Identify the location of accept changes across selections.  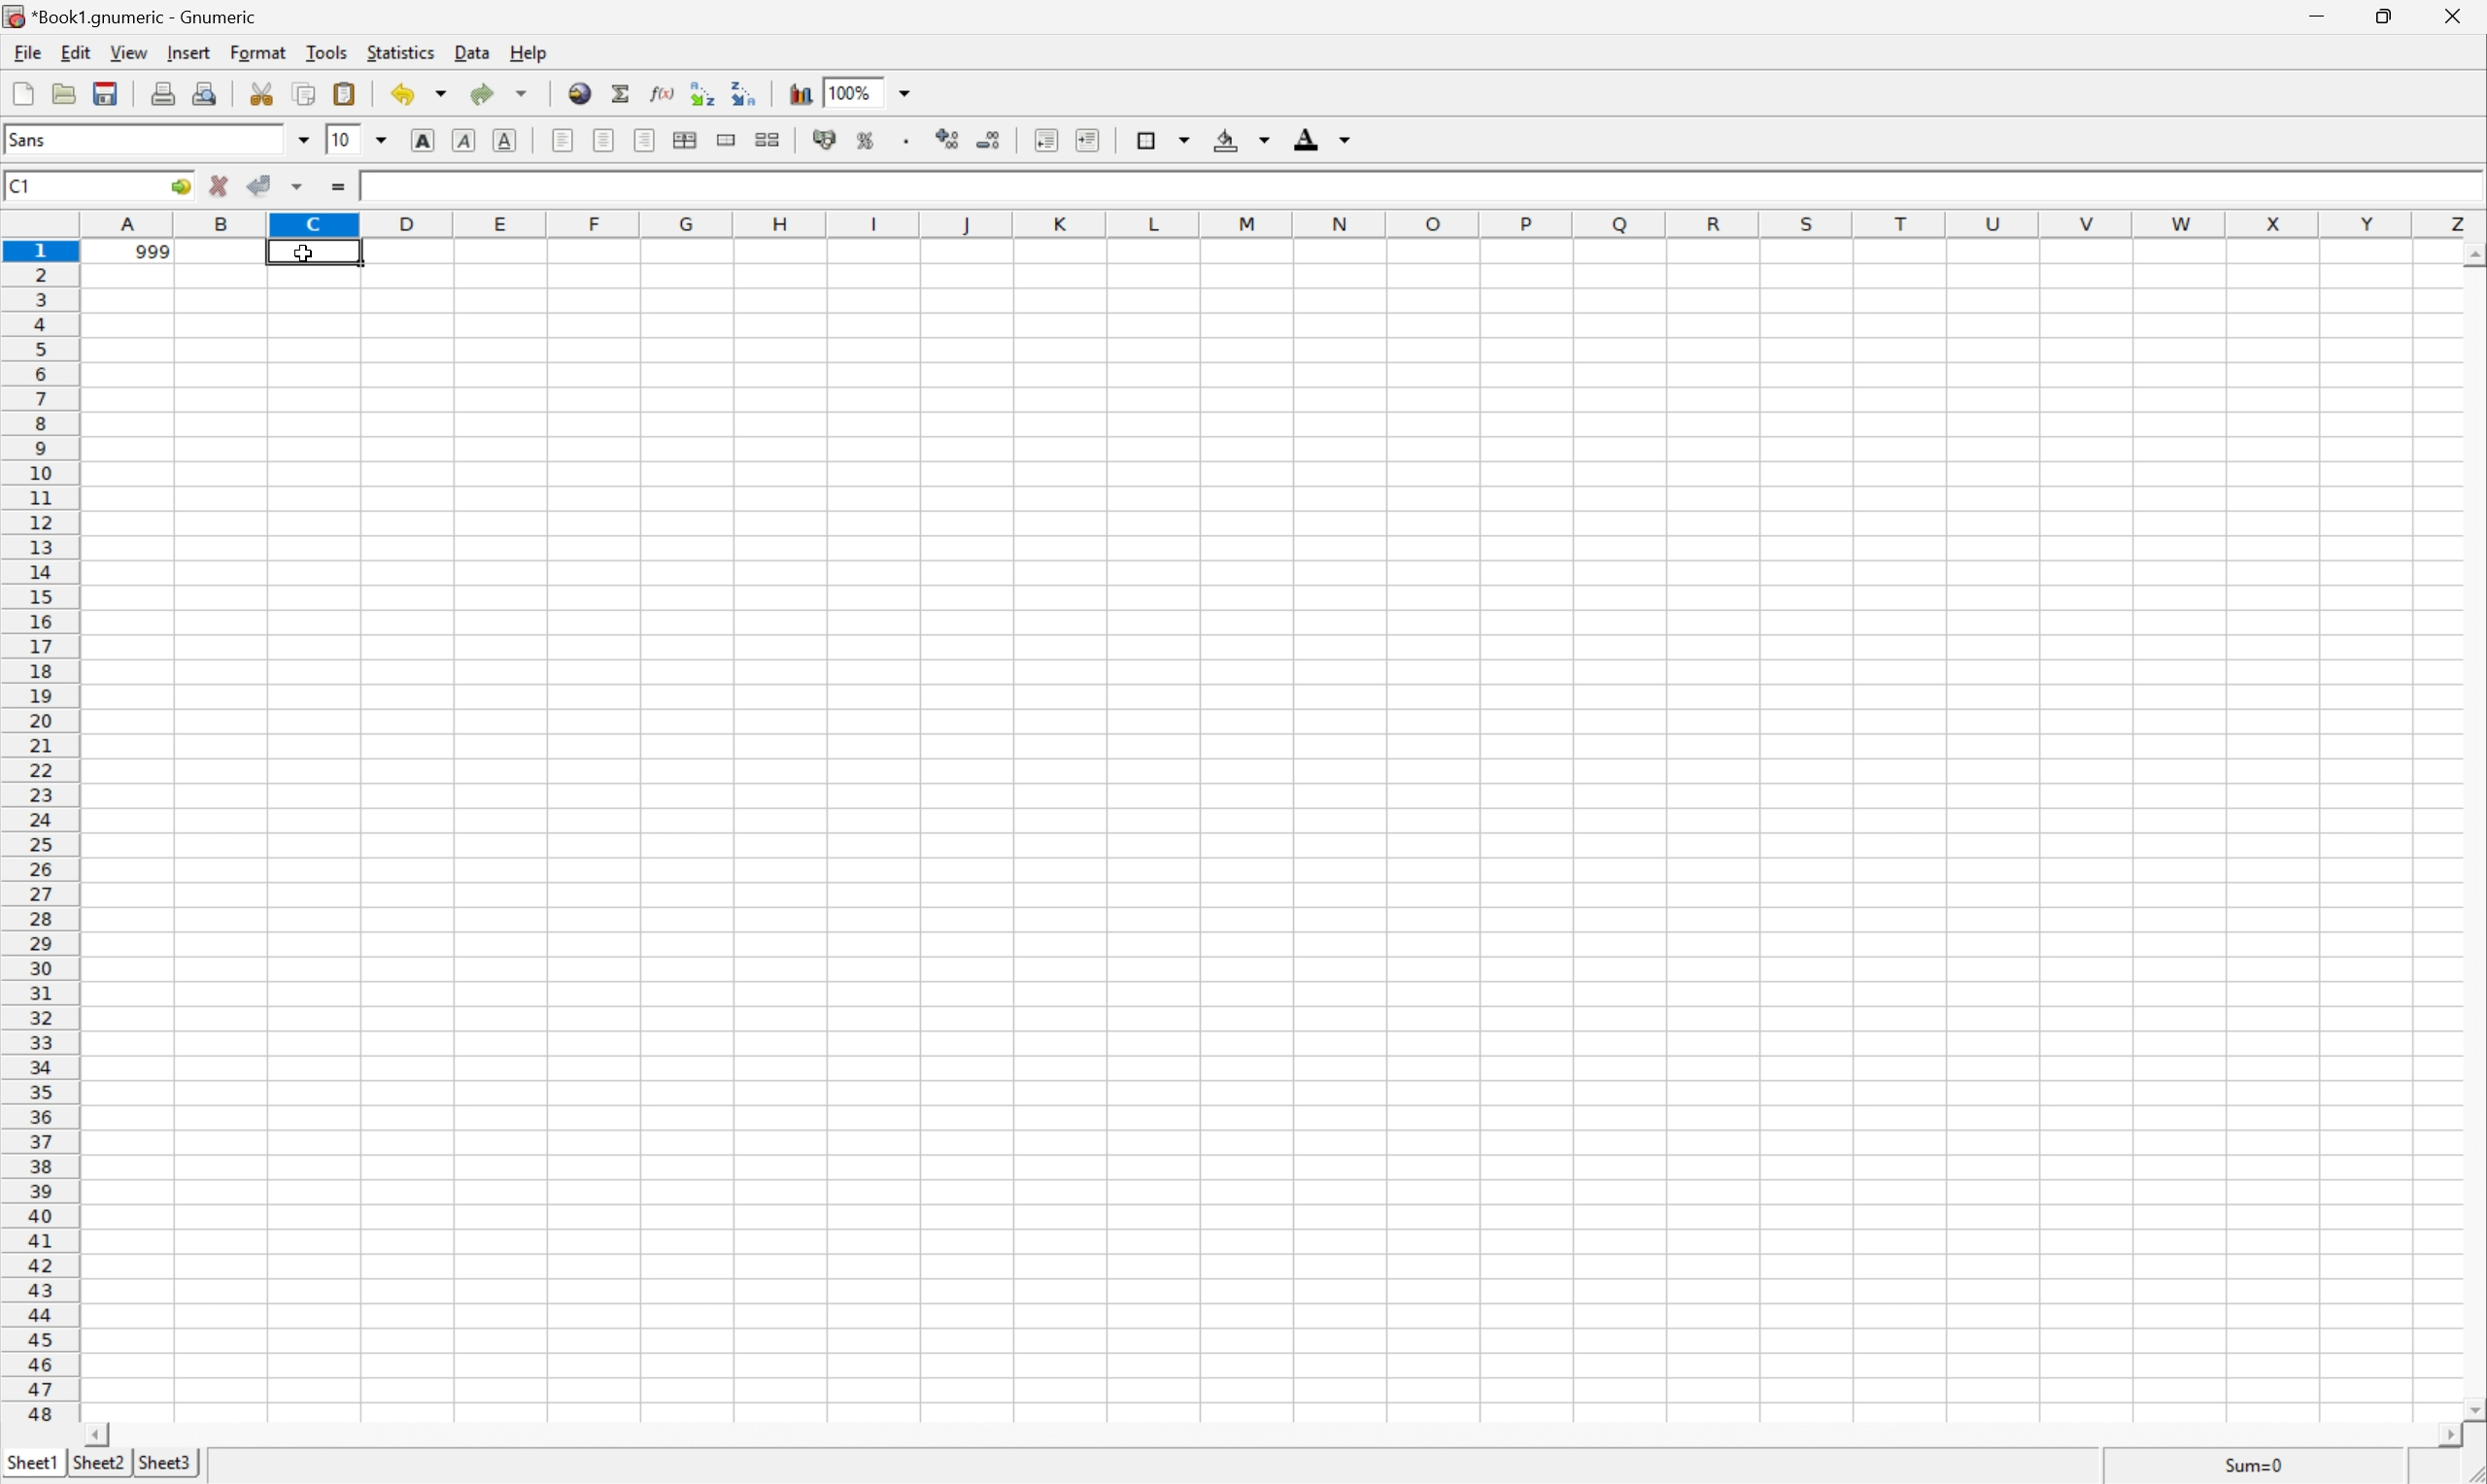
(278, 186).